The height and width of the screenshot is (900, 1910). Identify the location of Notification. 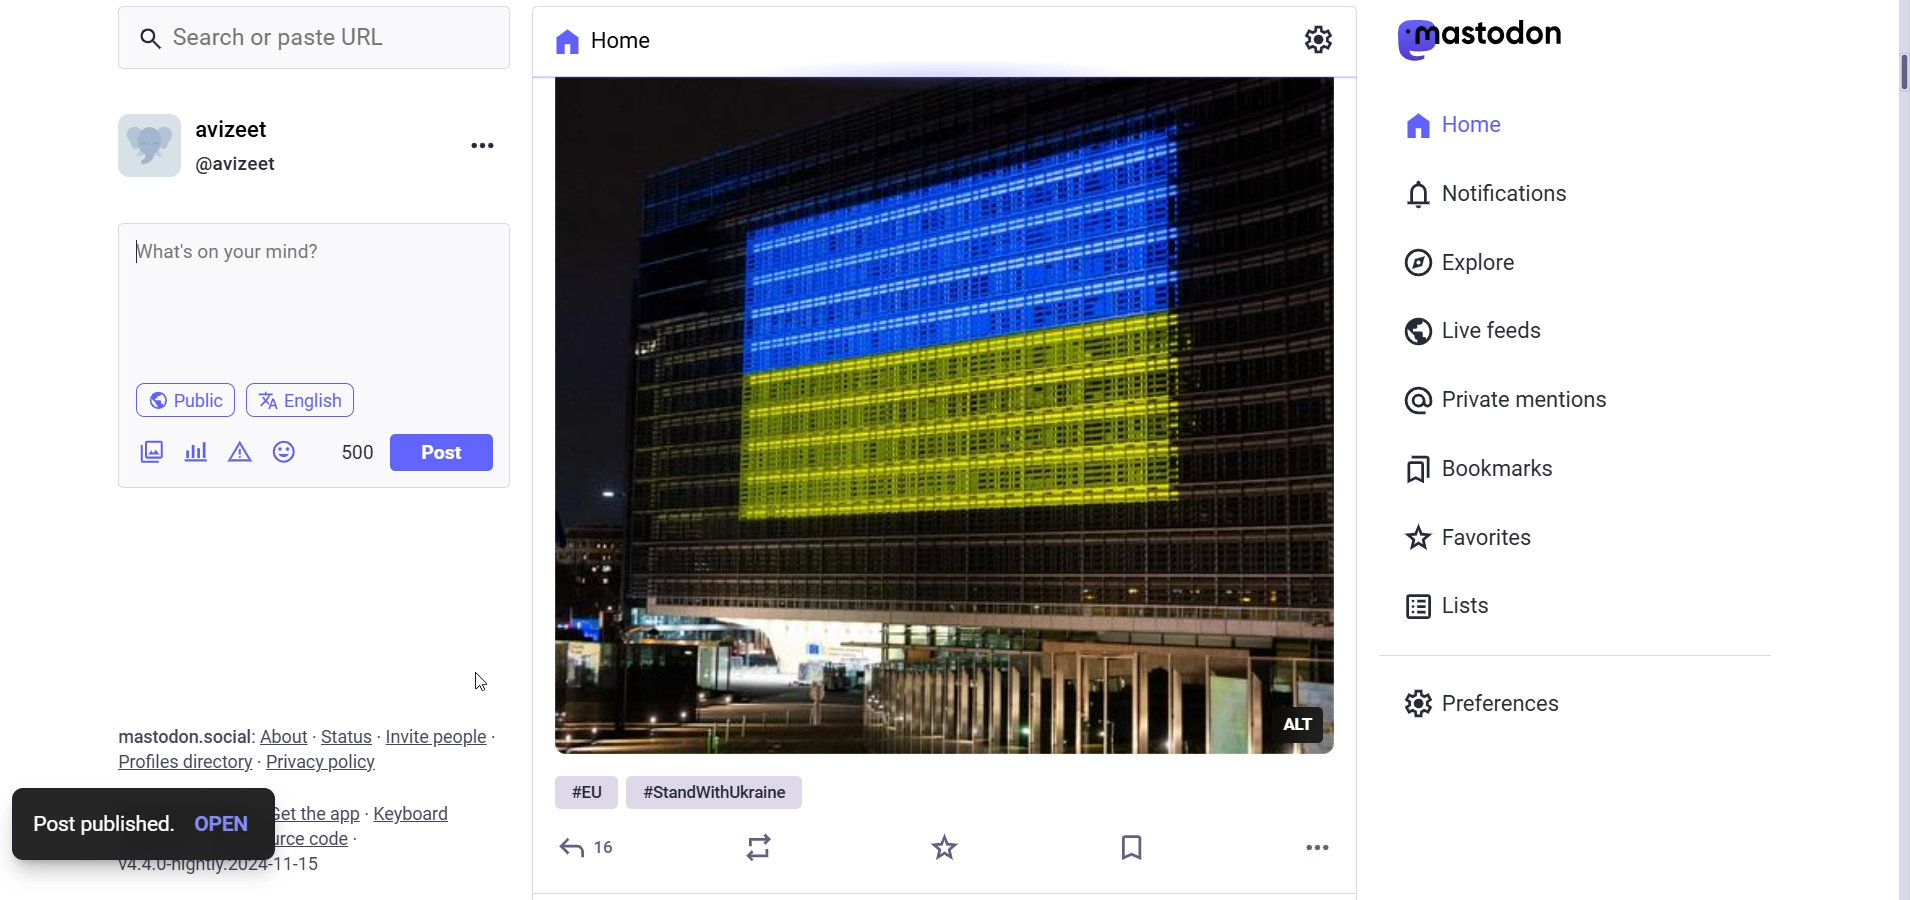
(1484, 190).